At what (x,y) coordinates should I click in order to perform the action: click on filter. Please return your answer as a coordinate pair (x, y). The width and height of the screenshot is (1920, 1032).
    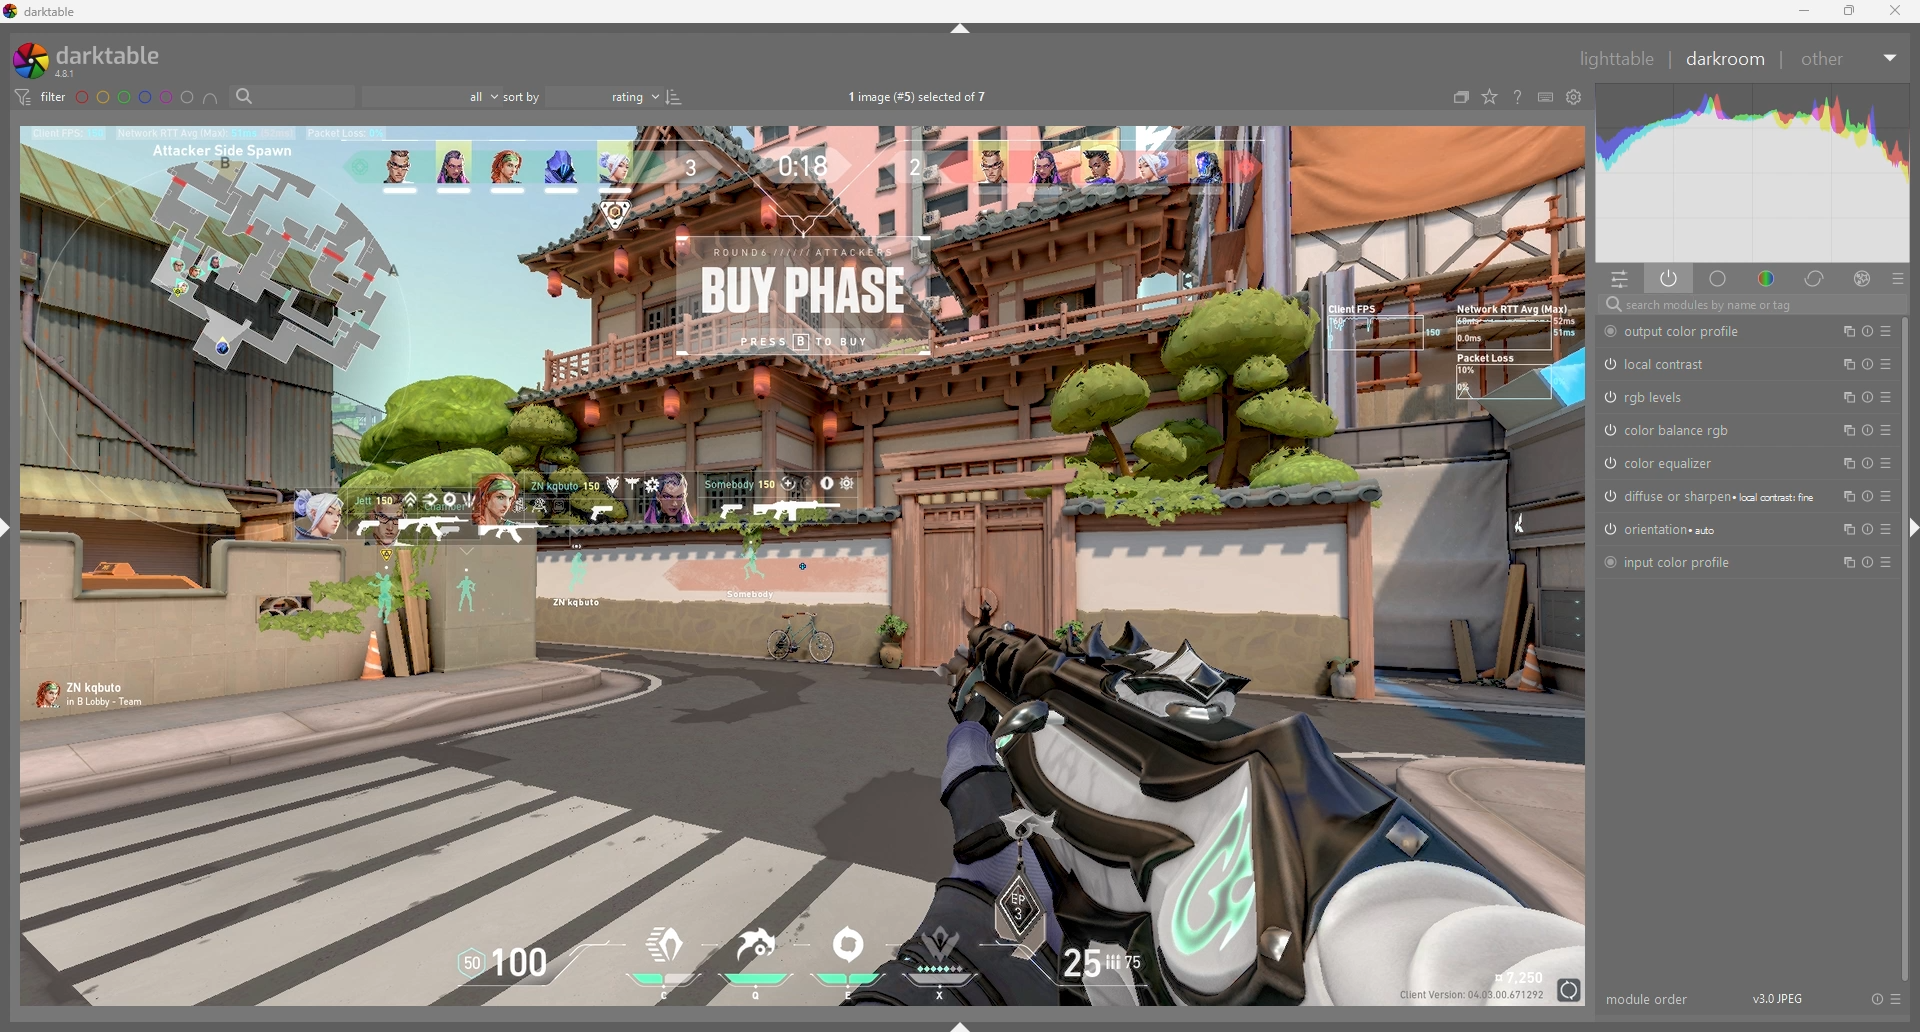
    Looking at the image, I should click on (41, 97).